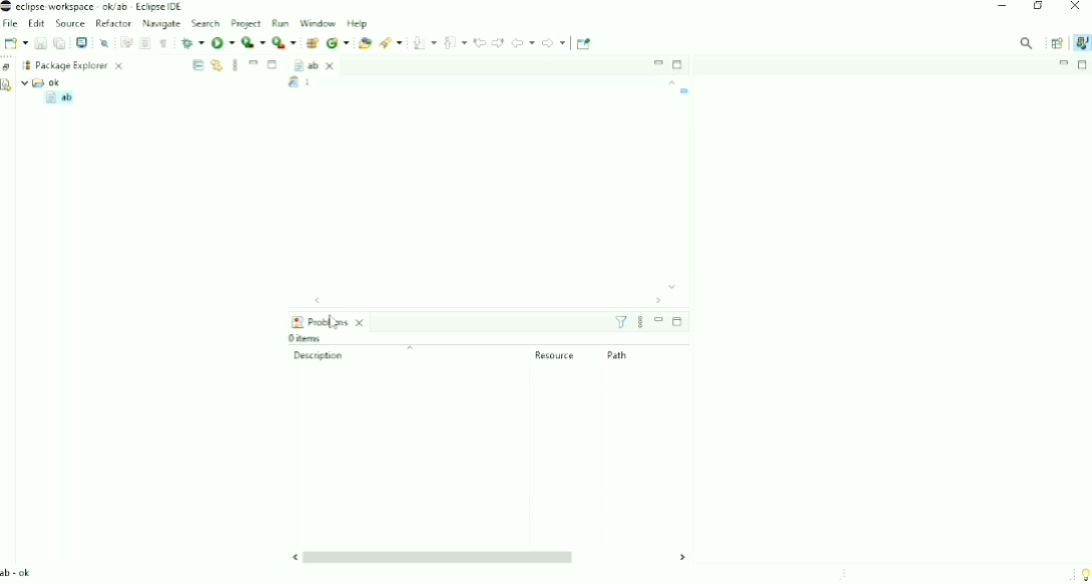 The width and height of the screenshot is (1092, 584). Describe the element at coordinates (82, 42) in the screenshot. I see `Open a Terminal` at that location.